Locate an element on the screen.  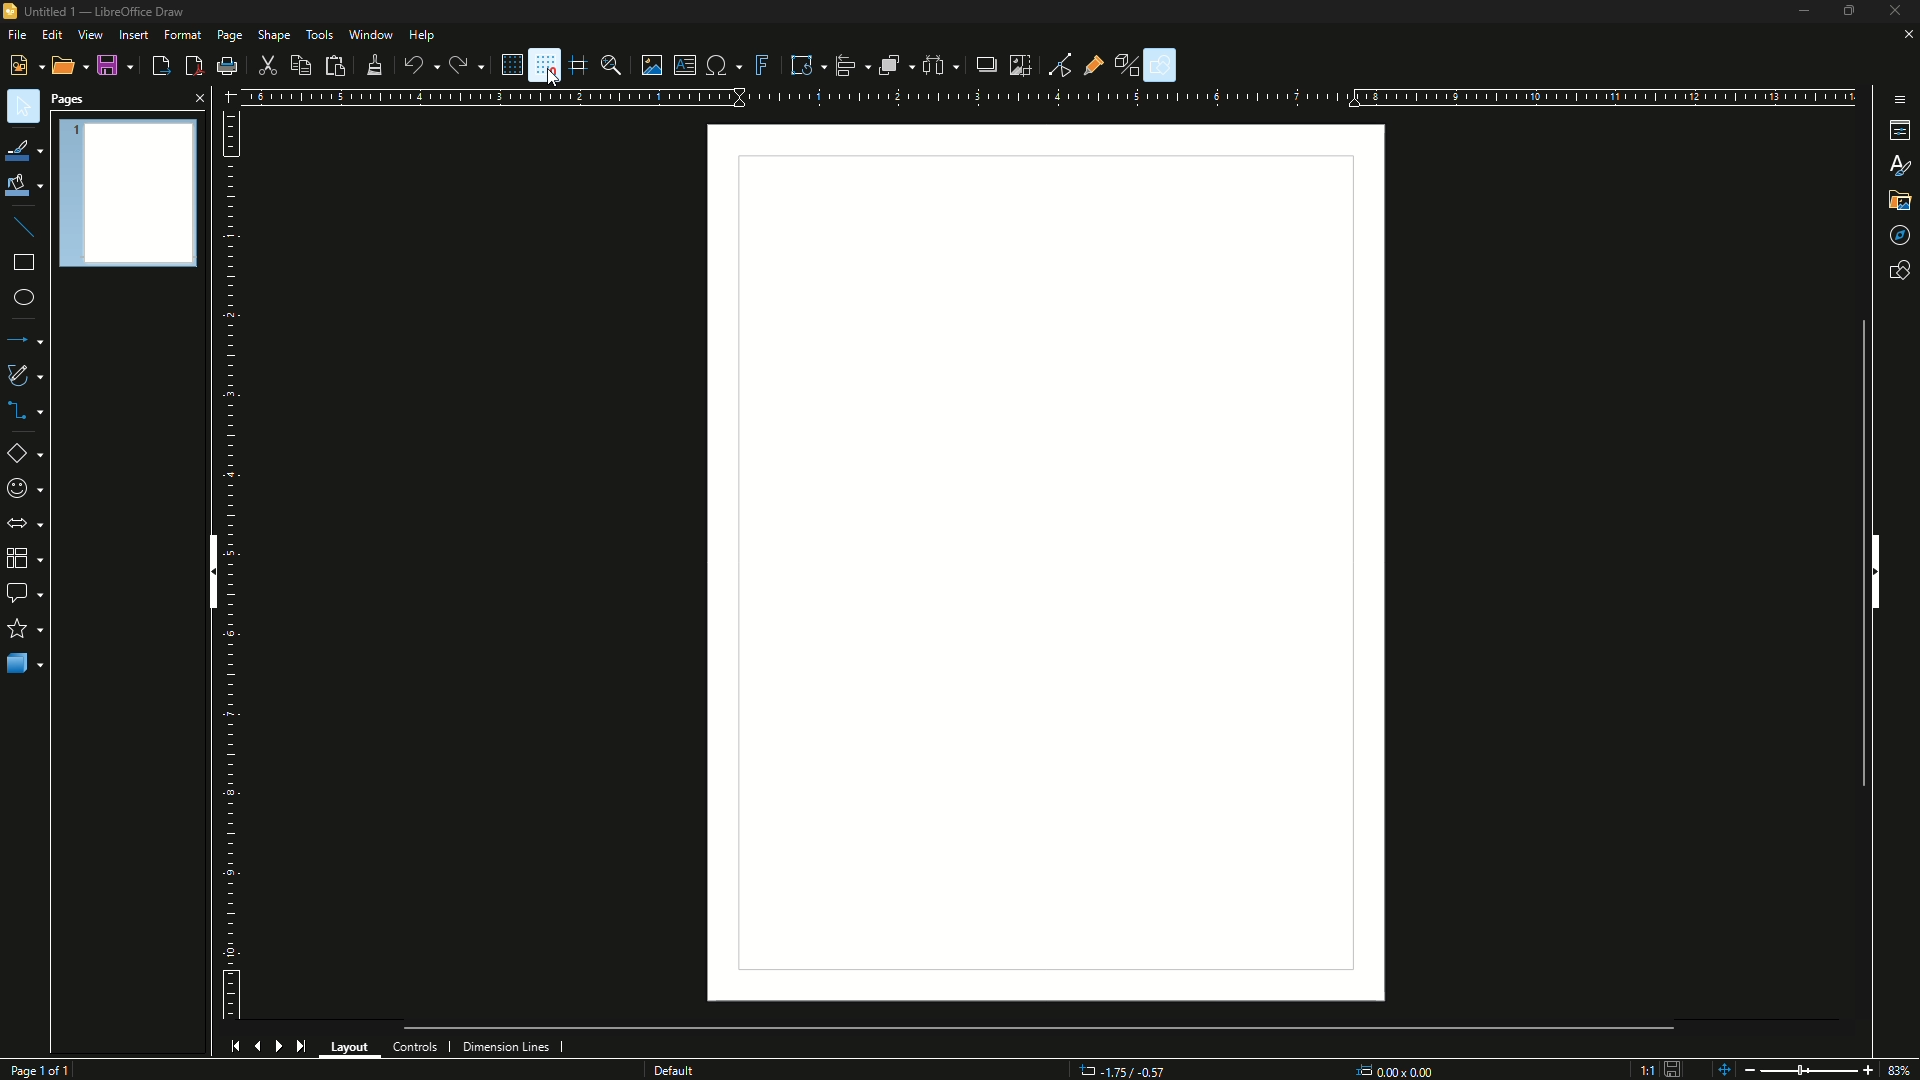
Ellipse is located at coordinates (29, 294).